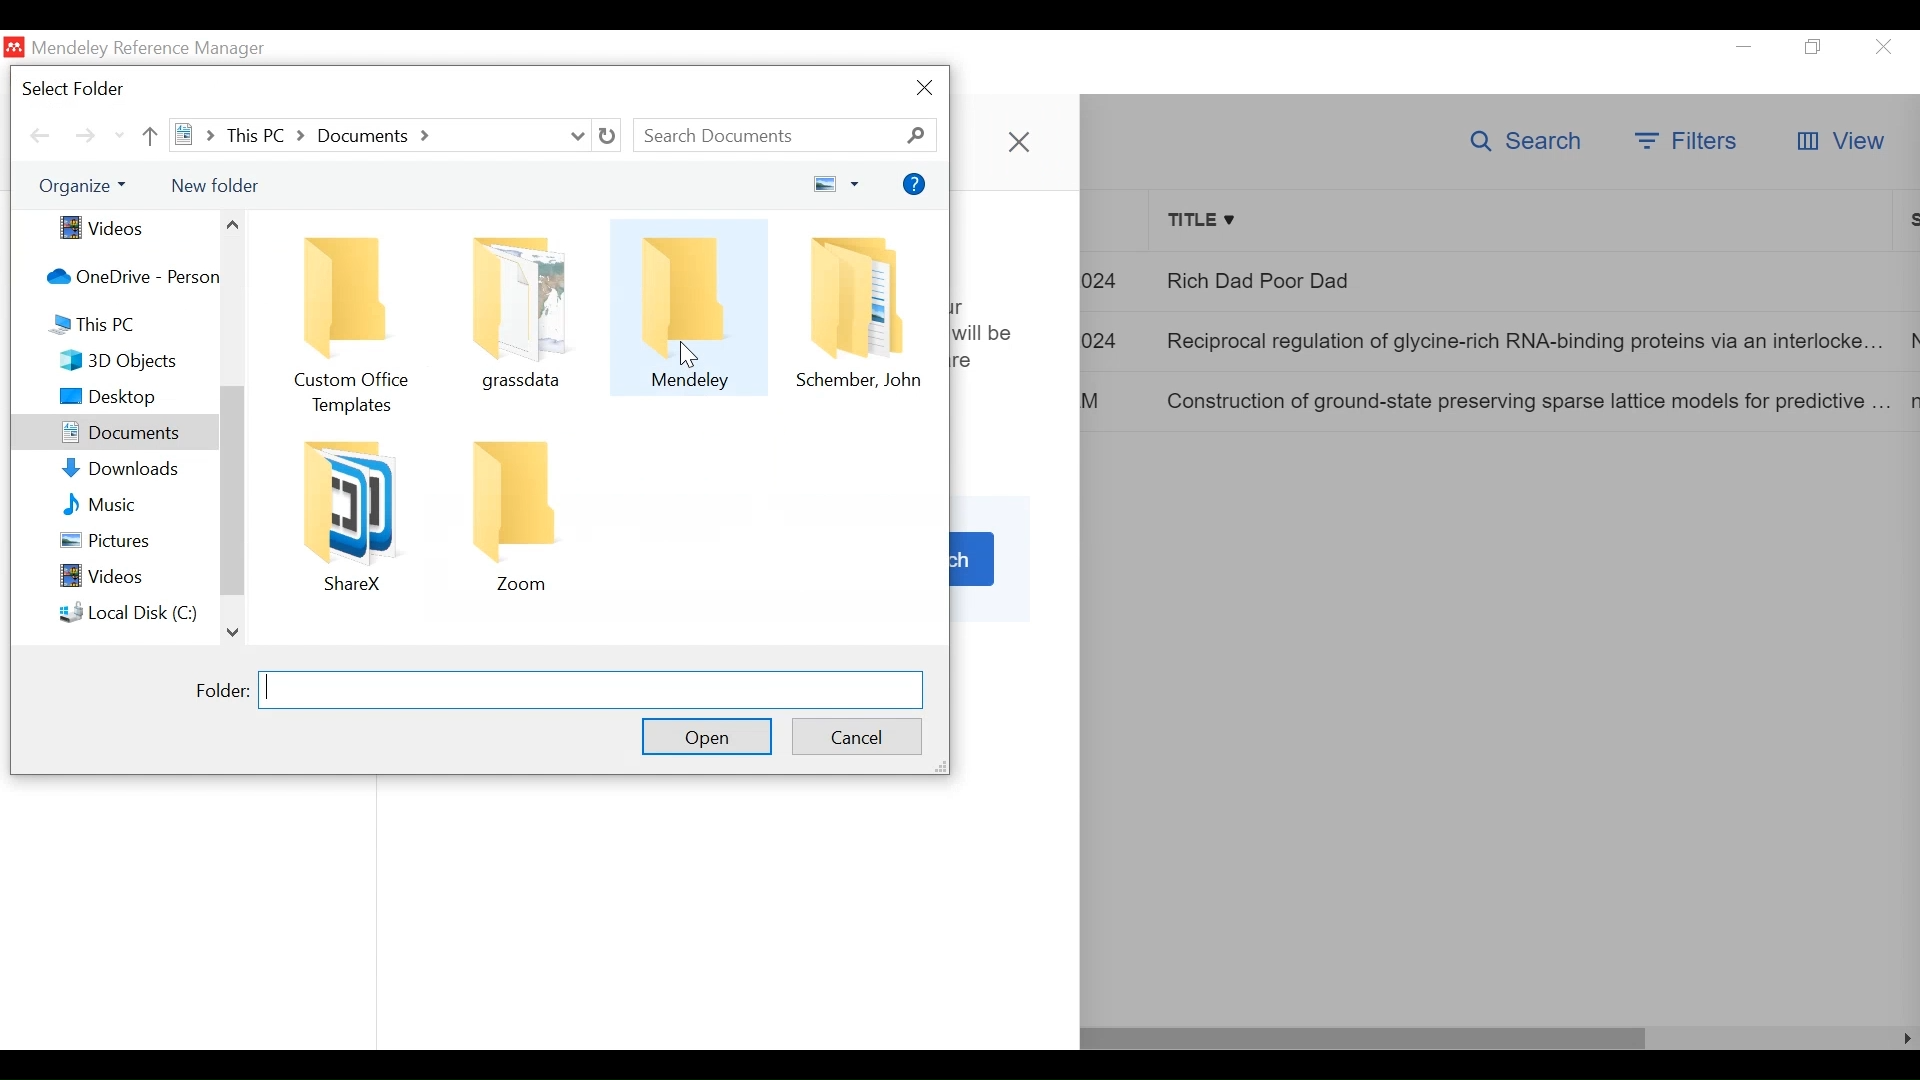 The height and width of the screenshot is (1080, 1920). What do you see at coordinates (517, 308) in the screenshot?
I see `Folder` at bounding box center [517, 308].